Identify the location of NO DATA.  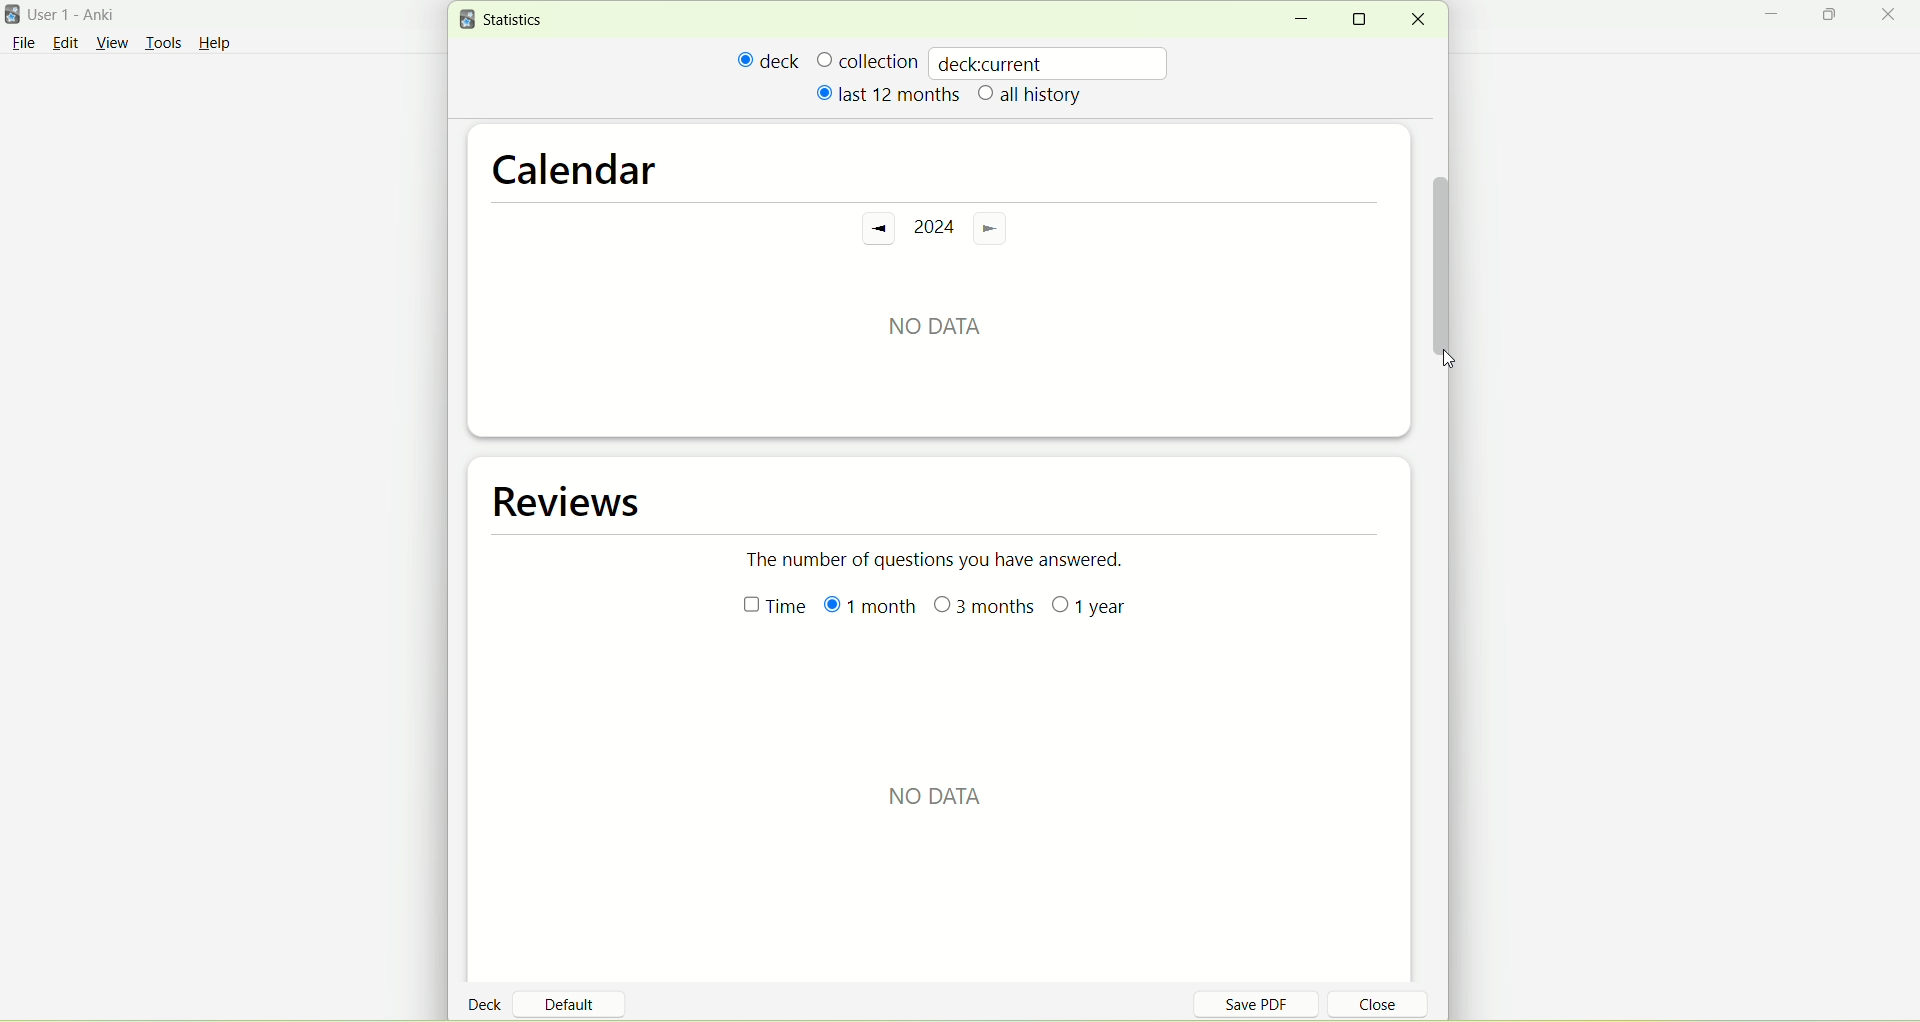
(939, 797).